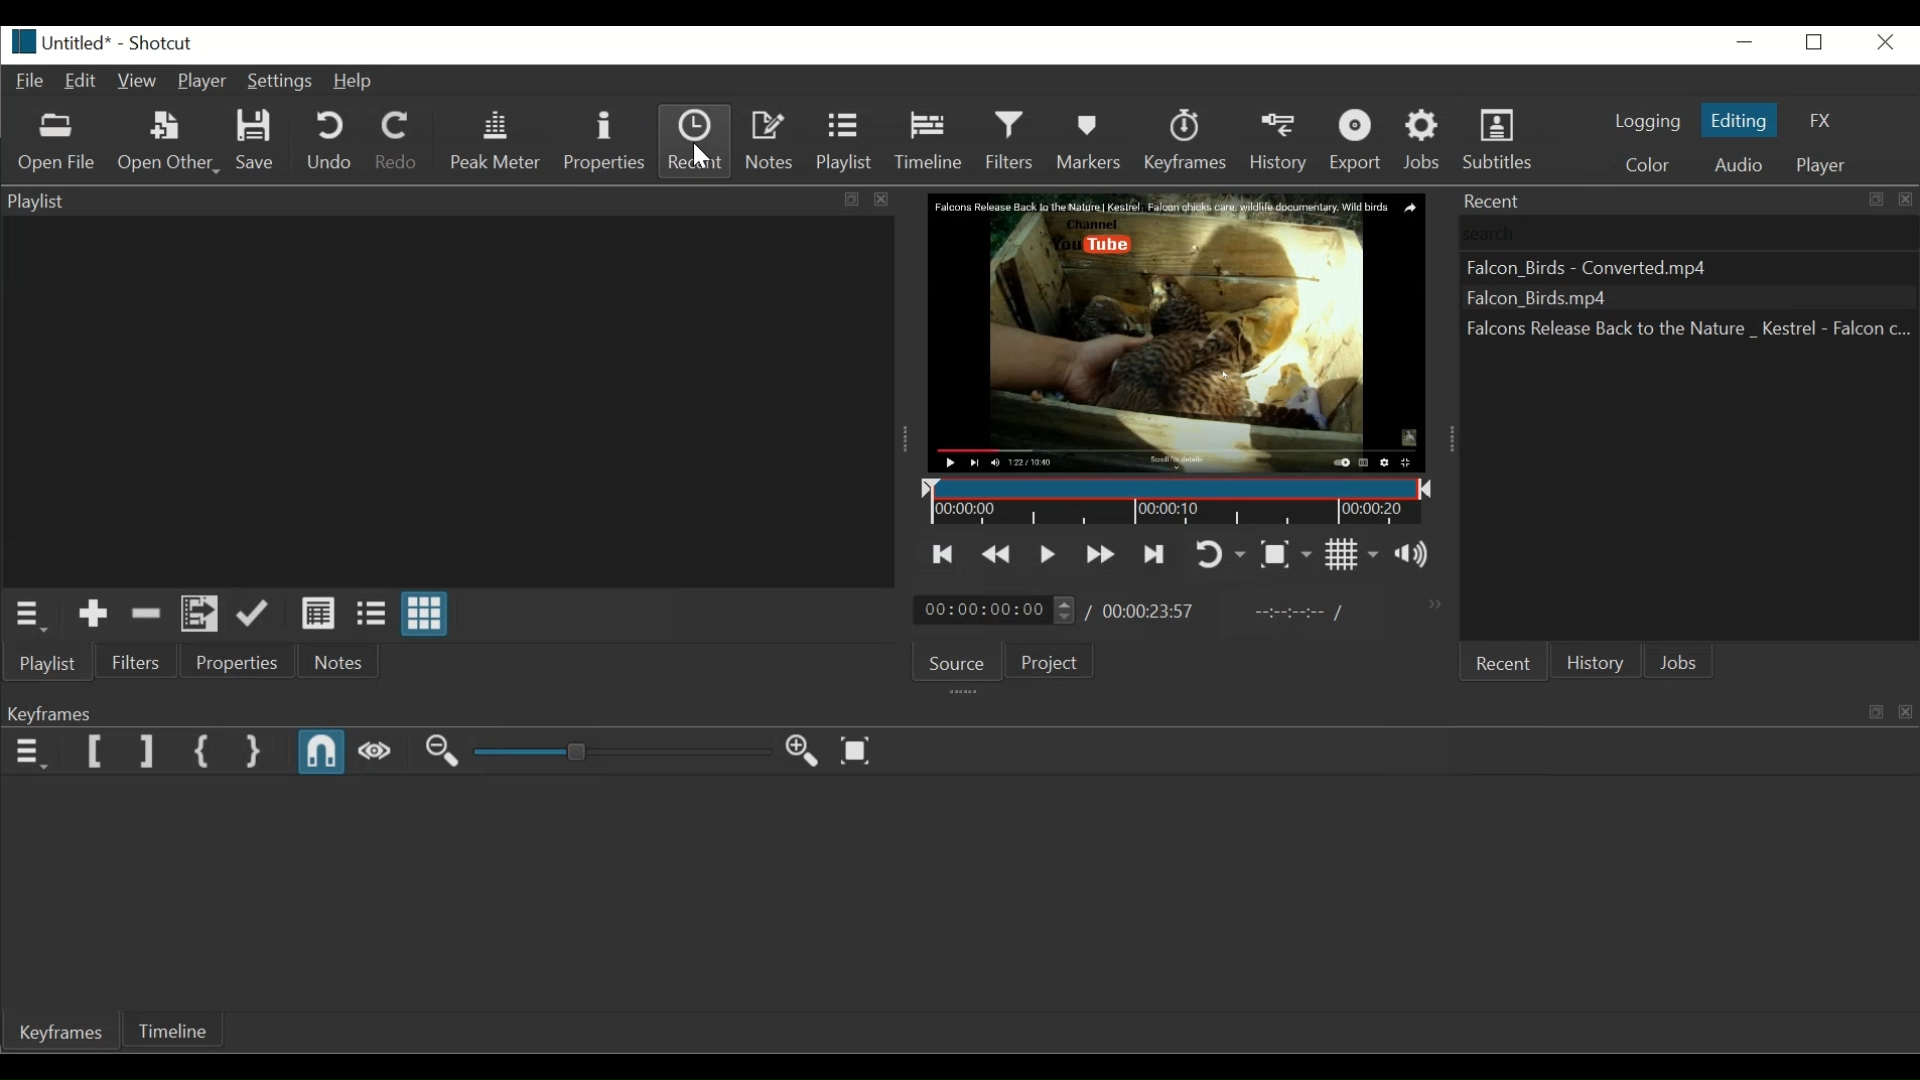 Image resolution: width=1920 pixels, height=1080 pixels. Describe the element at coordinates (283, 83) in the screenshot. I see `Settings` at that location.